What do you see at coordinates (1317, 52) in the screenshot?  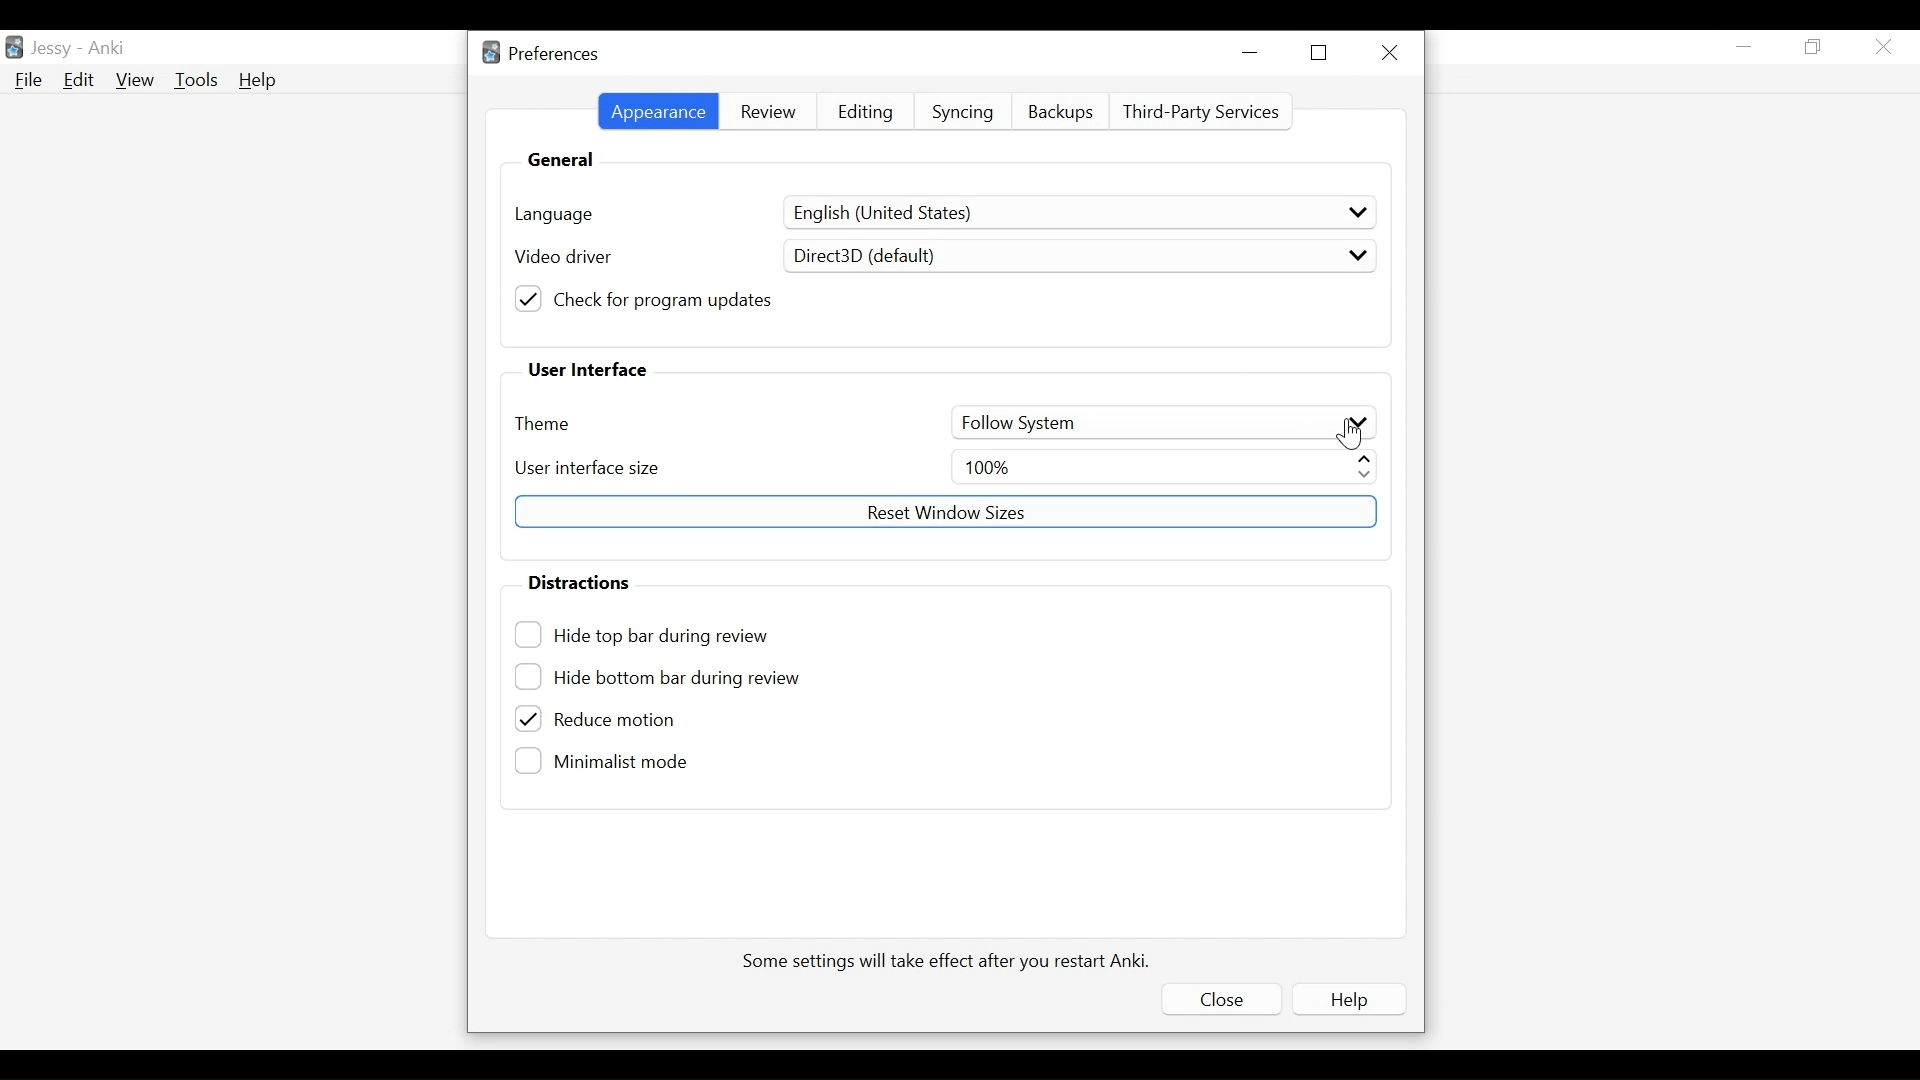 I see `Restore` at bounding box center [1317, 52].